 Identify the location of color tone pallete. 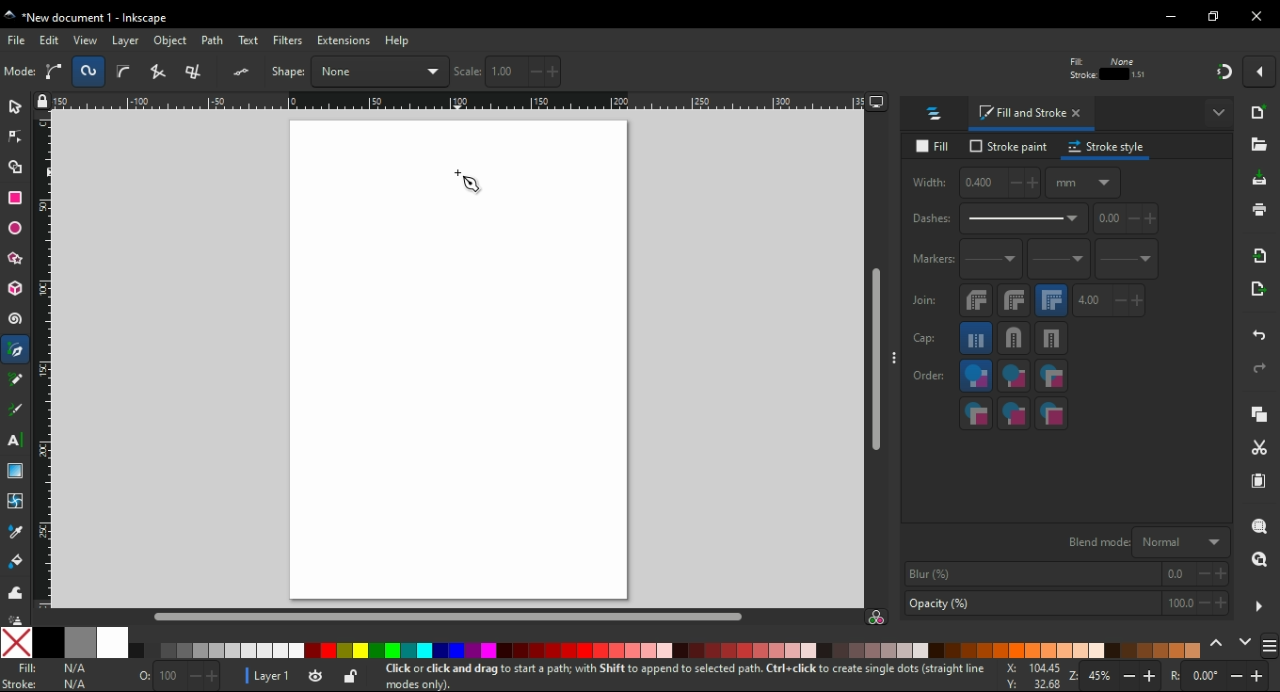
(403, 651).